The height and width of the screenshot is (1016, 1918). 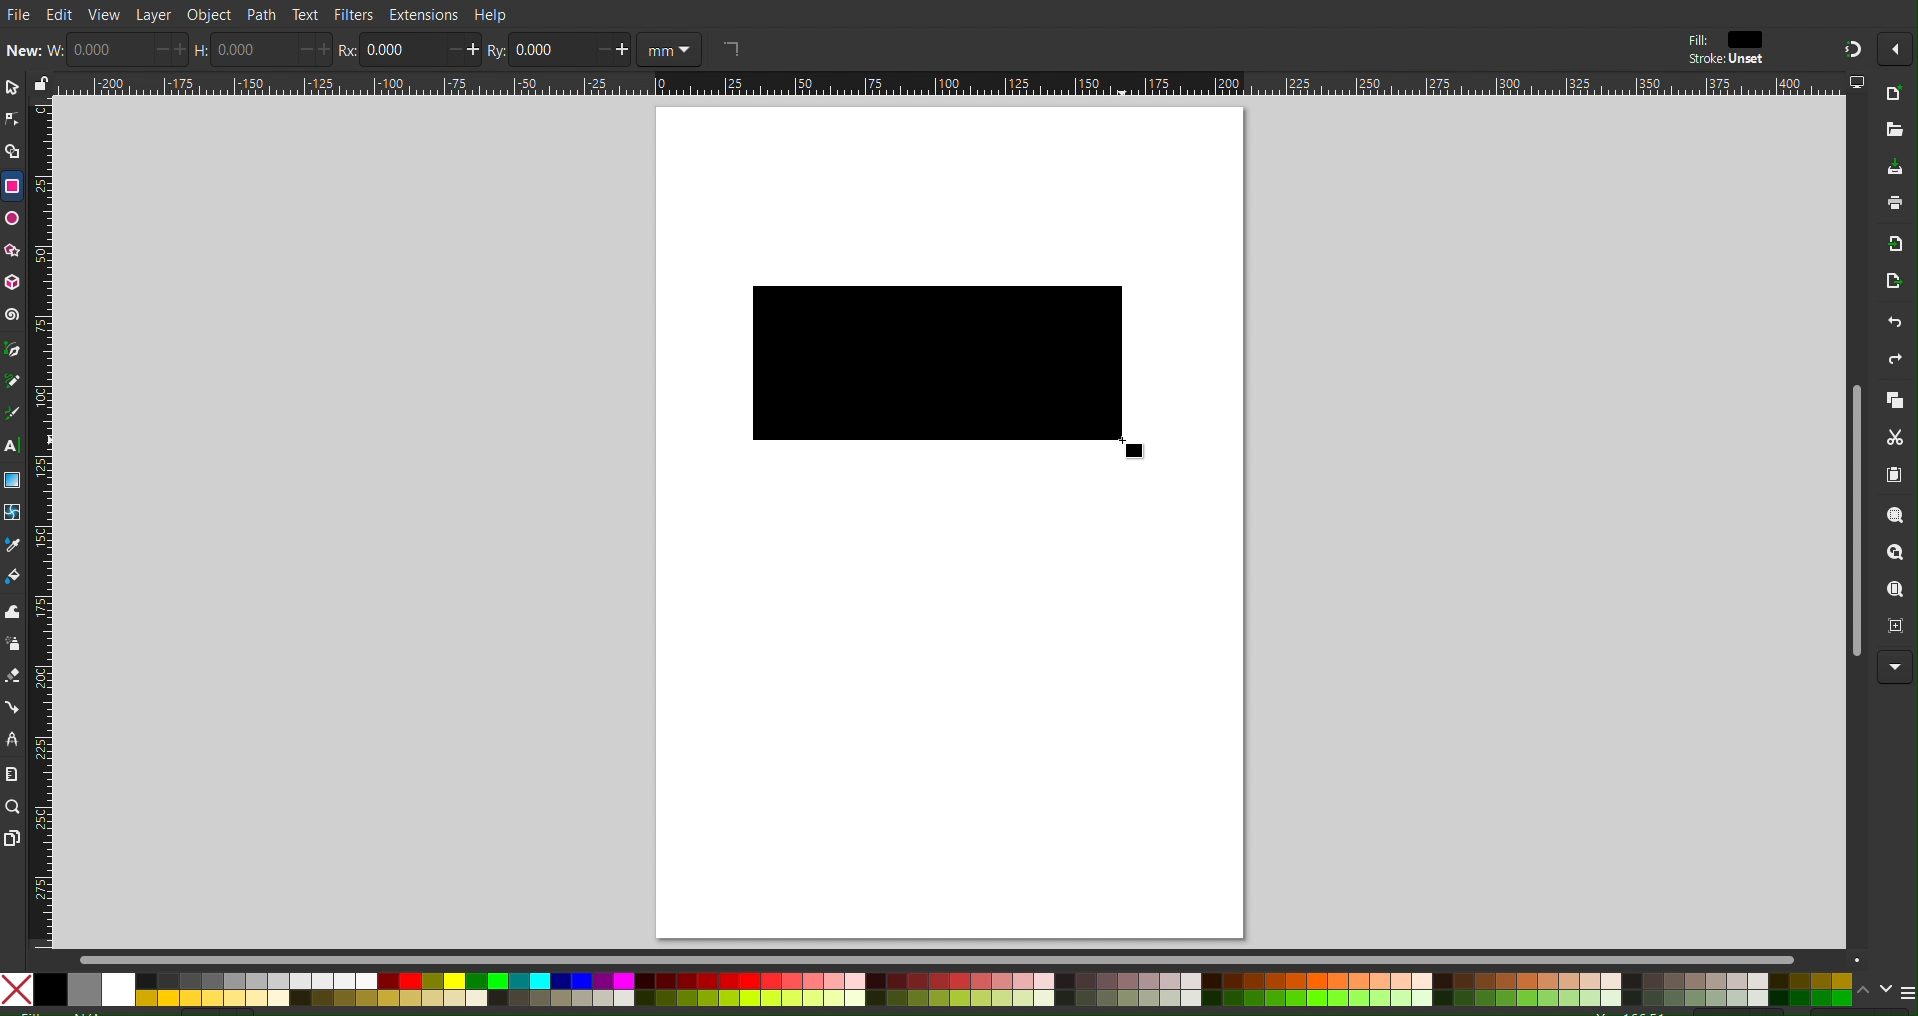 What do you see at coordinates (305, 15) in the screenshot?
I see `Text` at bounding box center [305, 15].